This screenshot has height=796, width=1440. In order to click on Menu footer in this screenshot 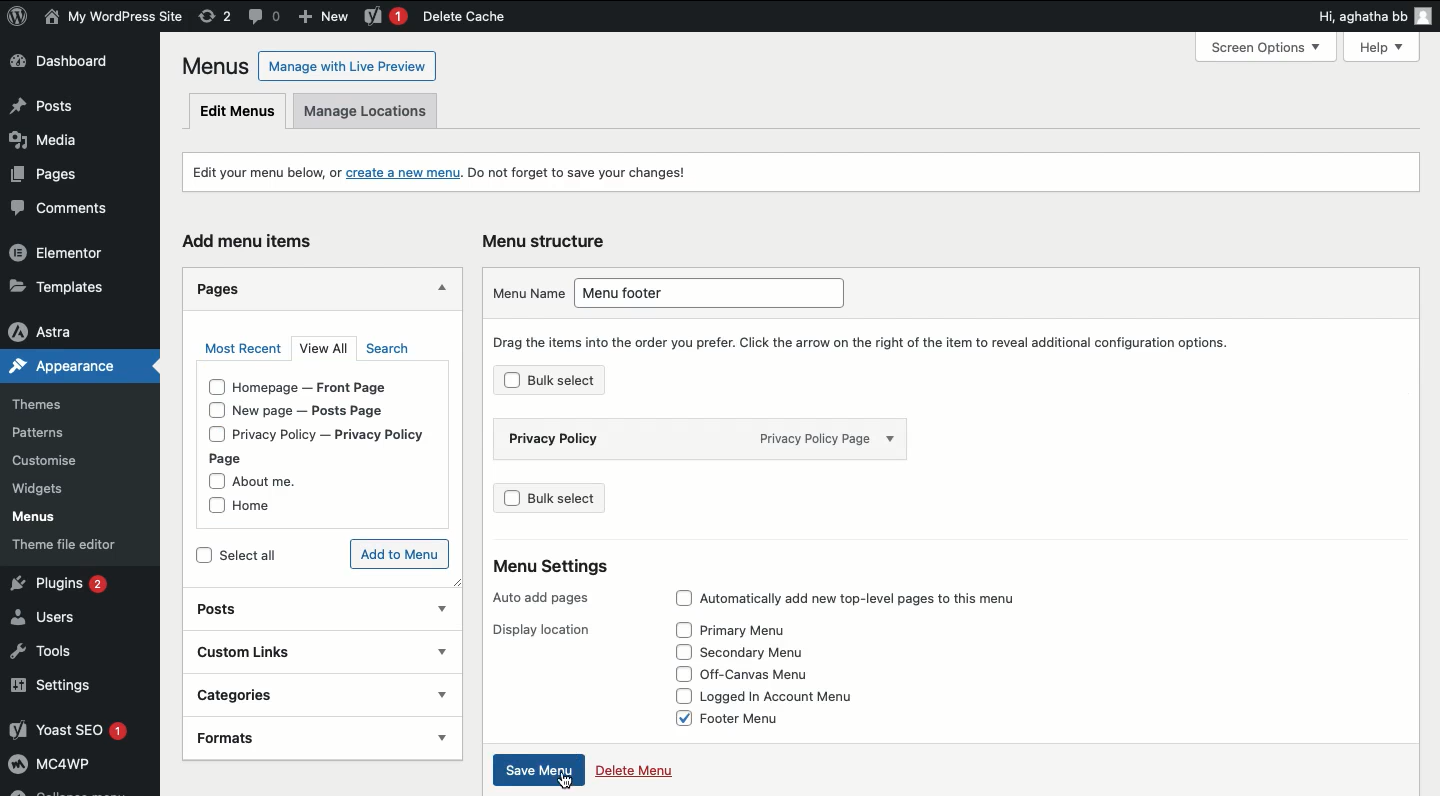, I will do `click(717, 293)`.